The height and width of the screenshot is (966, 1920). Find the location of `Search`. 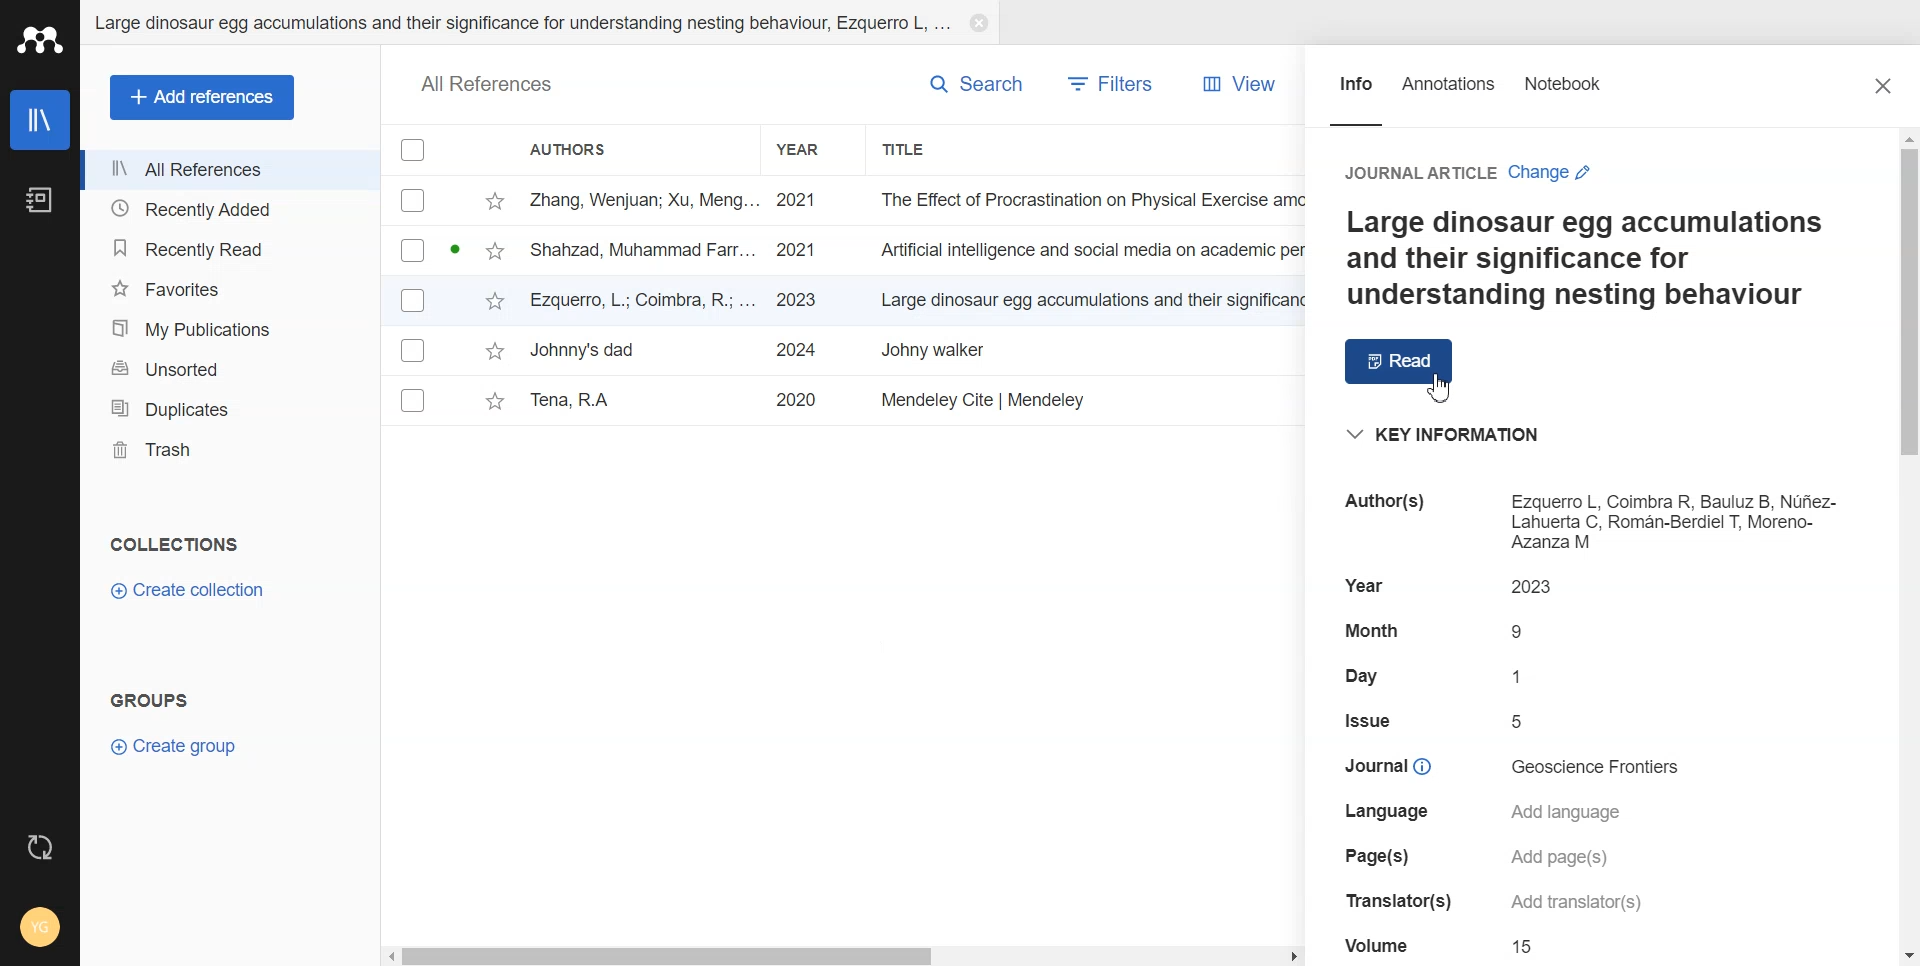

Search is located at coordinates (977, 82).